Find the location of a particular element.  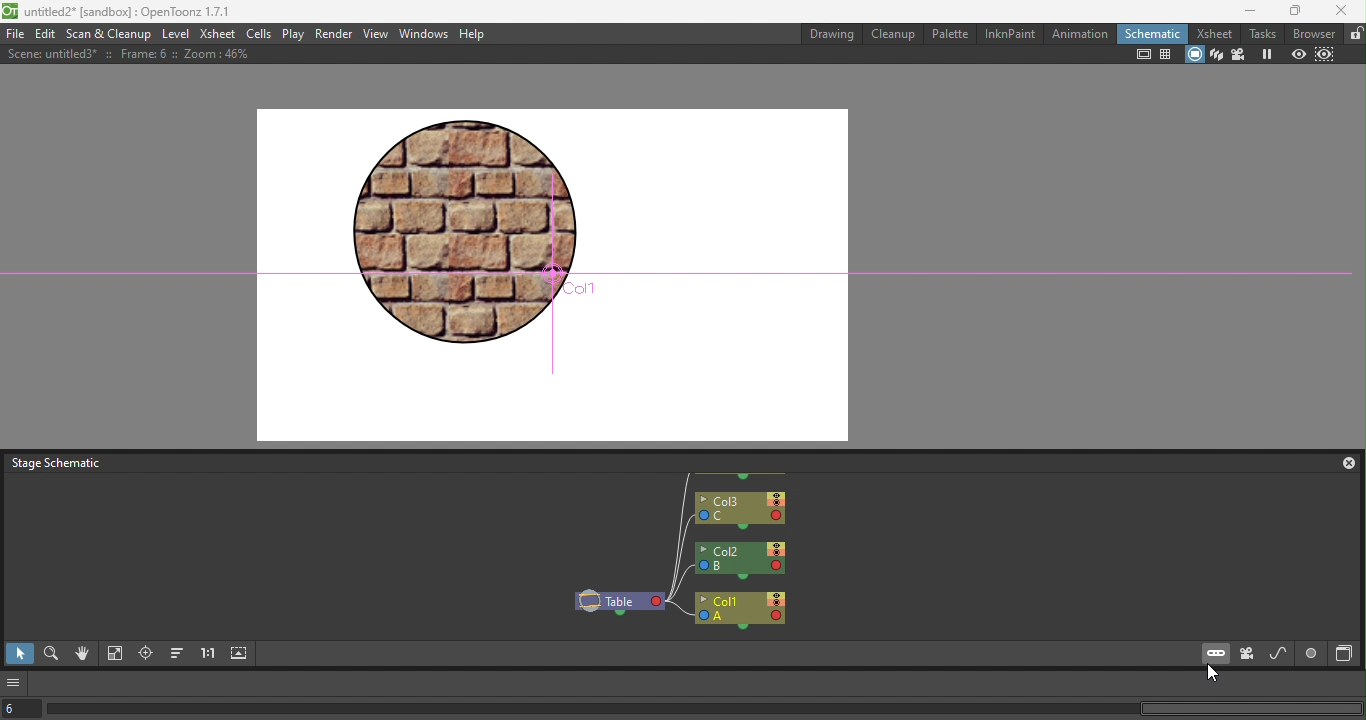

Safe area is located at coordinates (1142, 55).